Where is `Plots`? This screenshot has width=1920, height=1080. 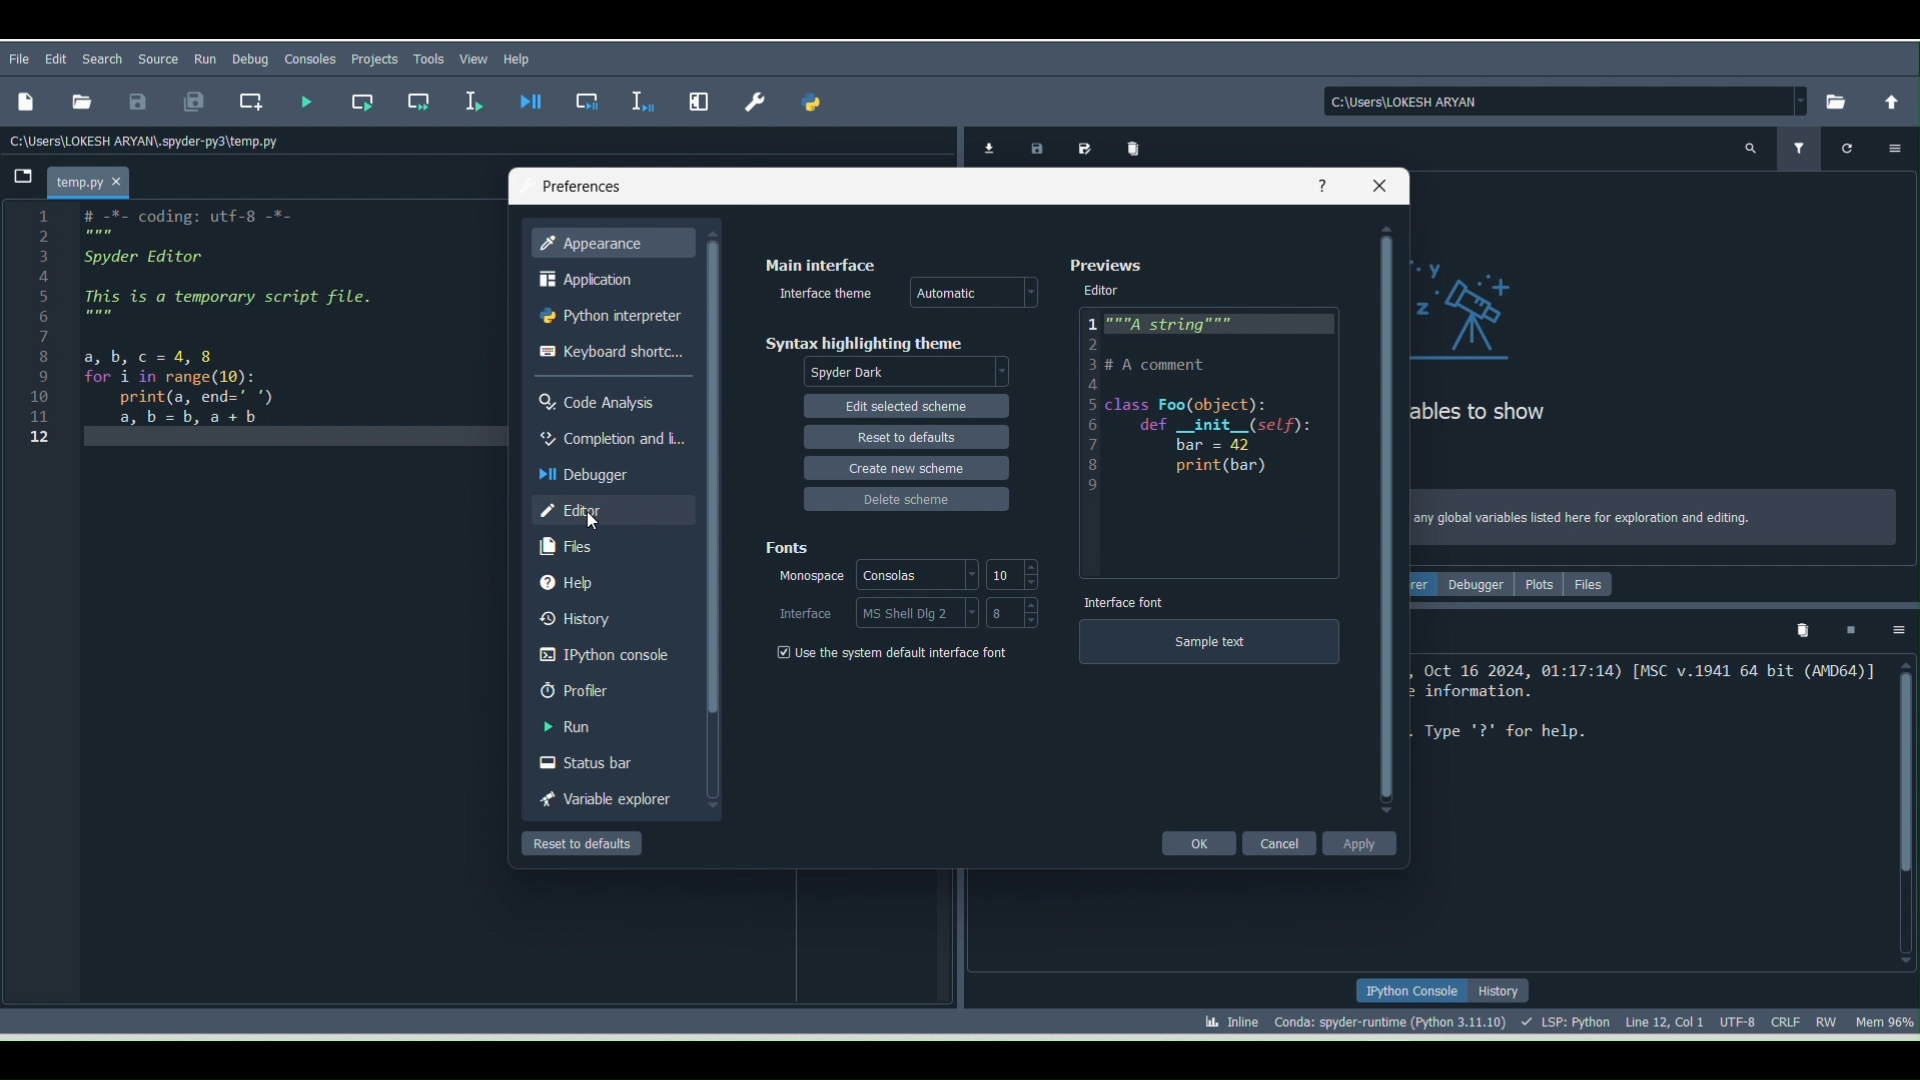 Plots is located at coordinates (1541, 587).